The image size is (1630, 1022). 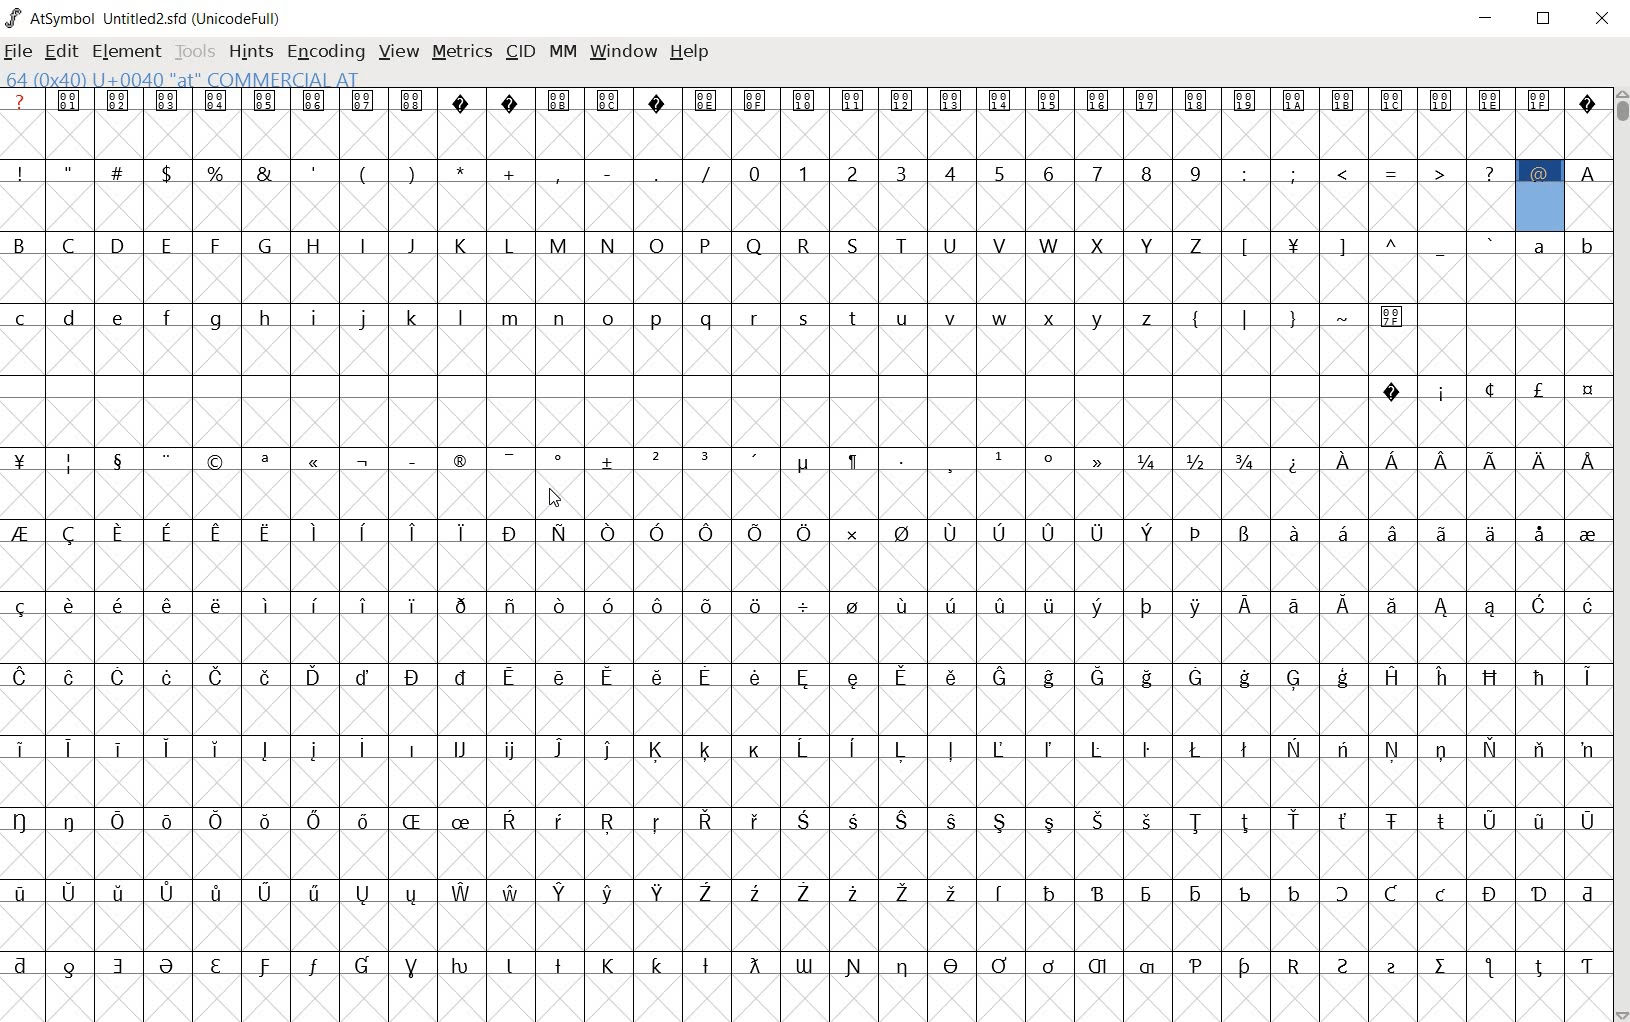 What do you see at coordinates (625, 50) in the screenshot?
I see `window` at bounding box center [625, 50].